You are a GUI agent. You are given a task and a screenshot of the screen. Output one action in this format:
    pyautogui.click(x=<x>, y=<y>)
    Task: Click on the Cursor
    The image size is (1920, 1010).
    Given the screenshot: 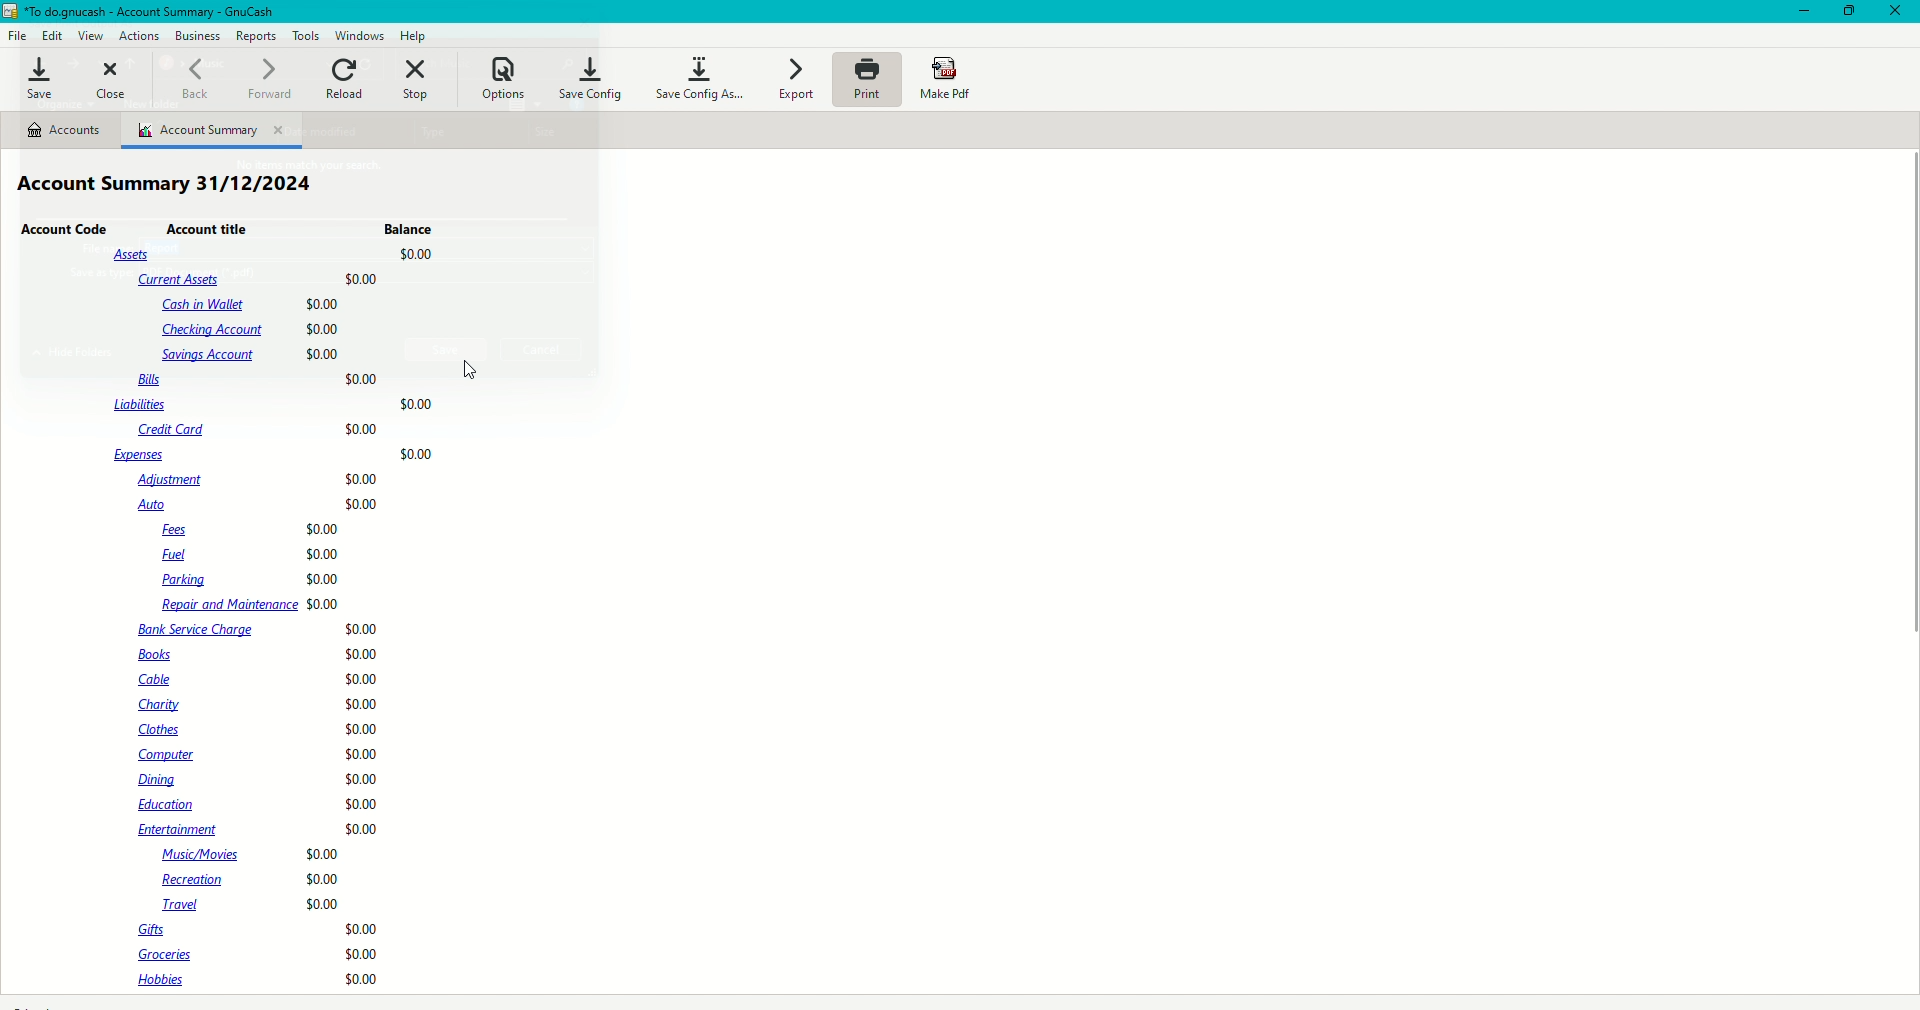 What is the action you would take?
    pyautogui.click(x=474, y=369)
    